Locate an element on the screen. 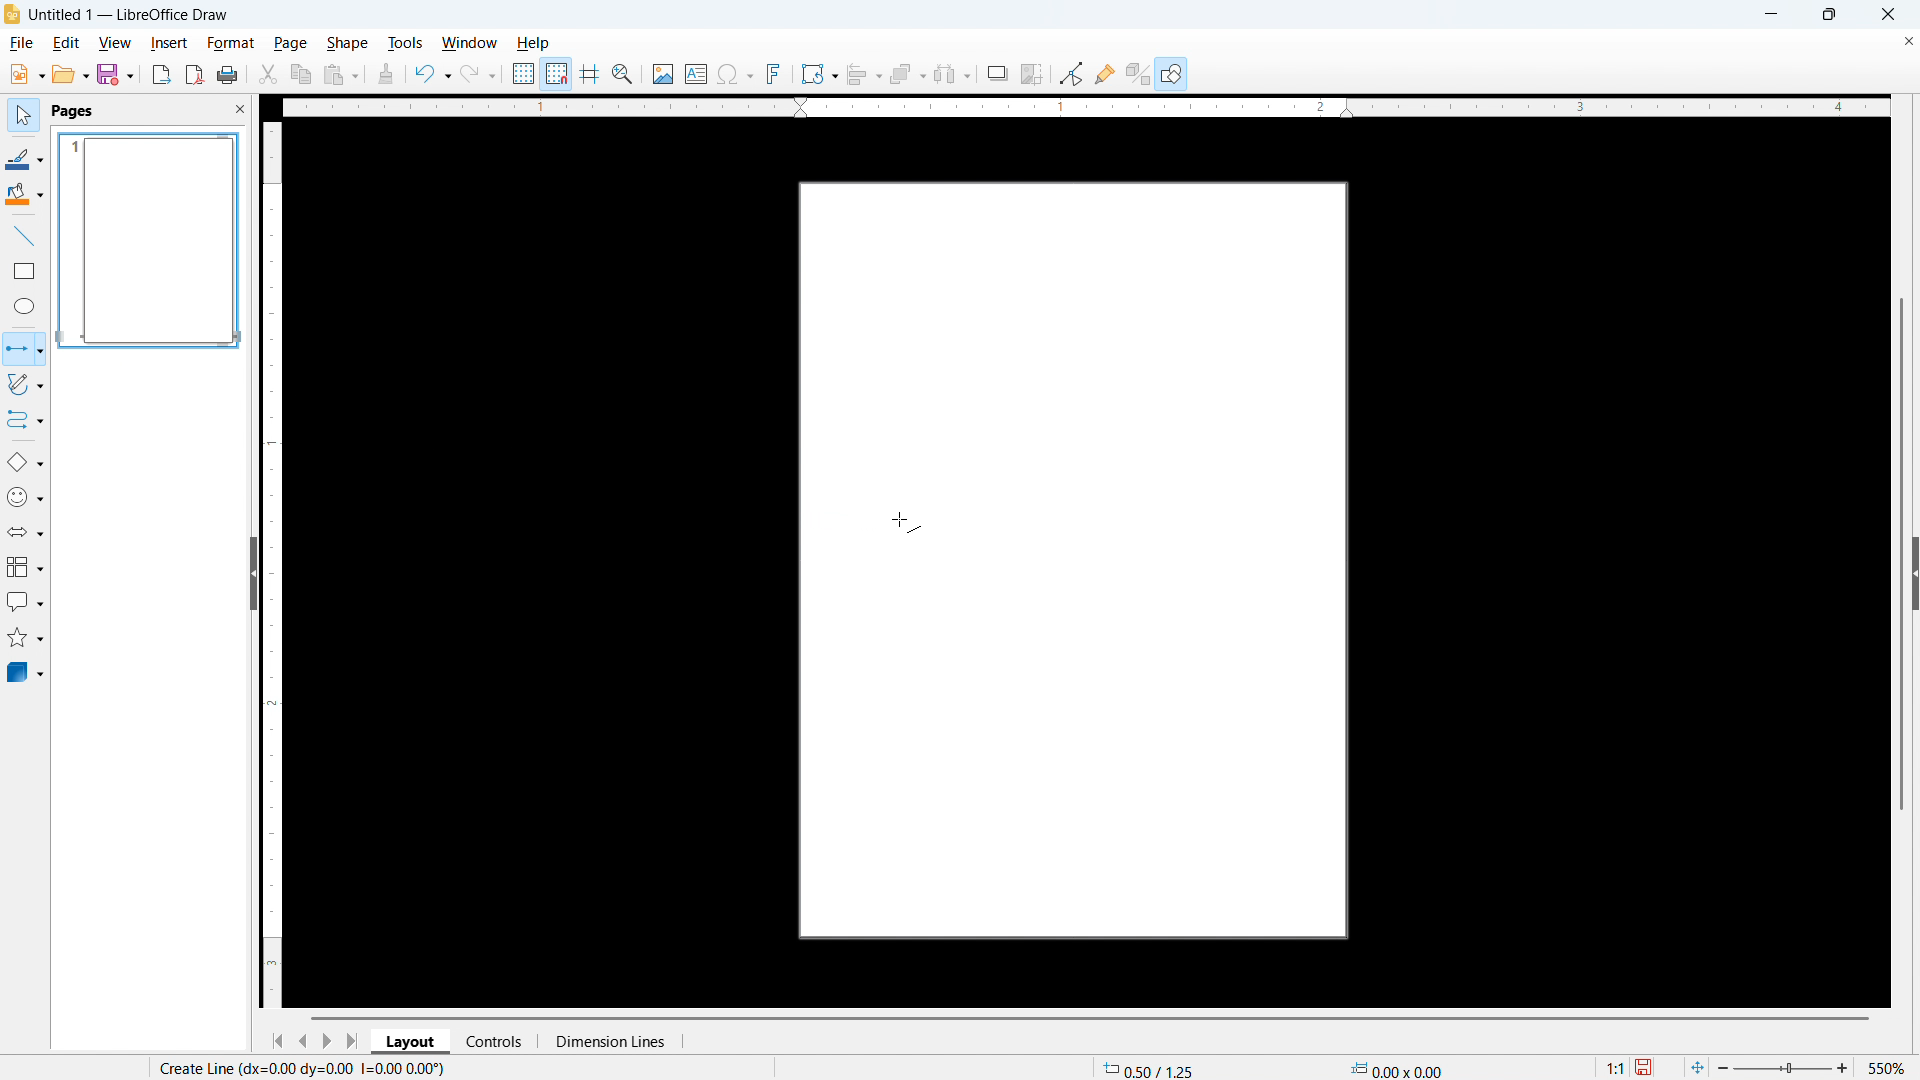 The width and height of the screenshot is (1920, 1080). Select at least three objects to distribute is located at coordinates (953, 74).